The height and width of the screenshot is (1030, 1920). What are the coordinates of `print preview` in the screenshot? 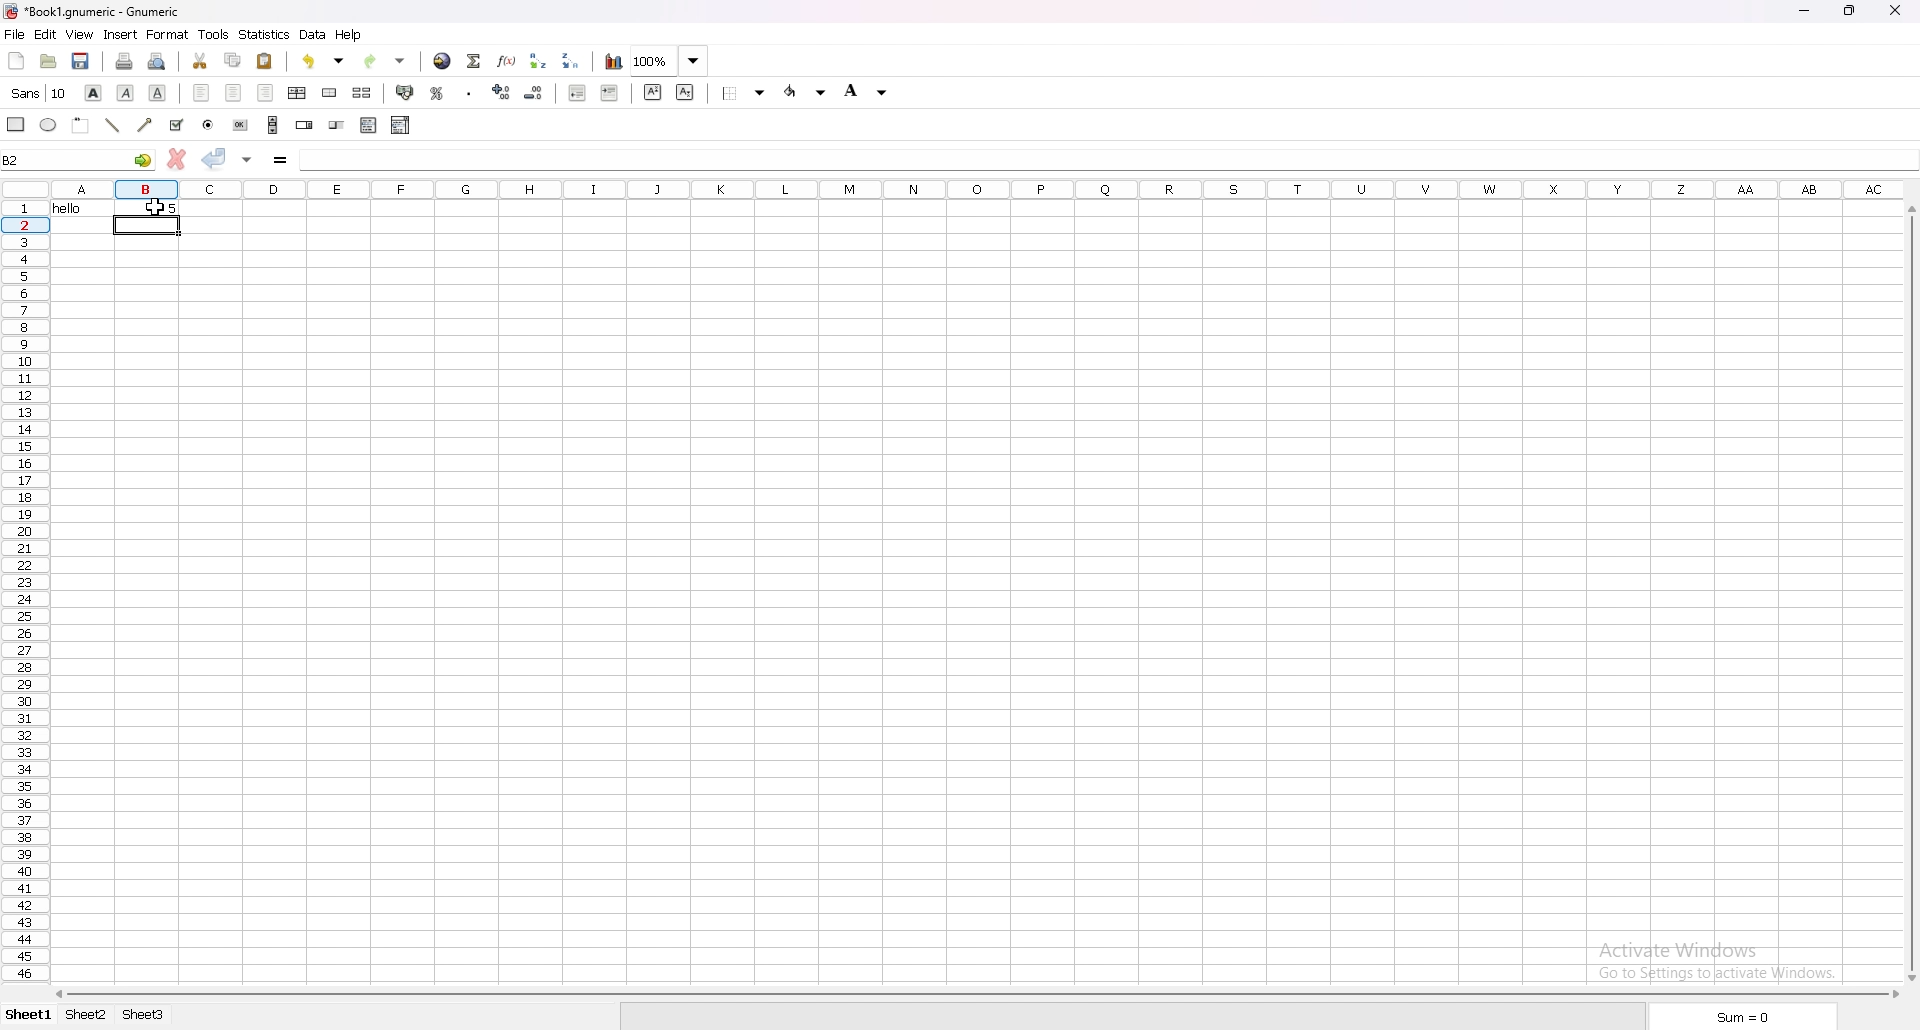 It's located at (157, 61).